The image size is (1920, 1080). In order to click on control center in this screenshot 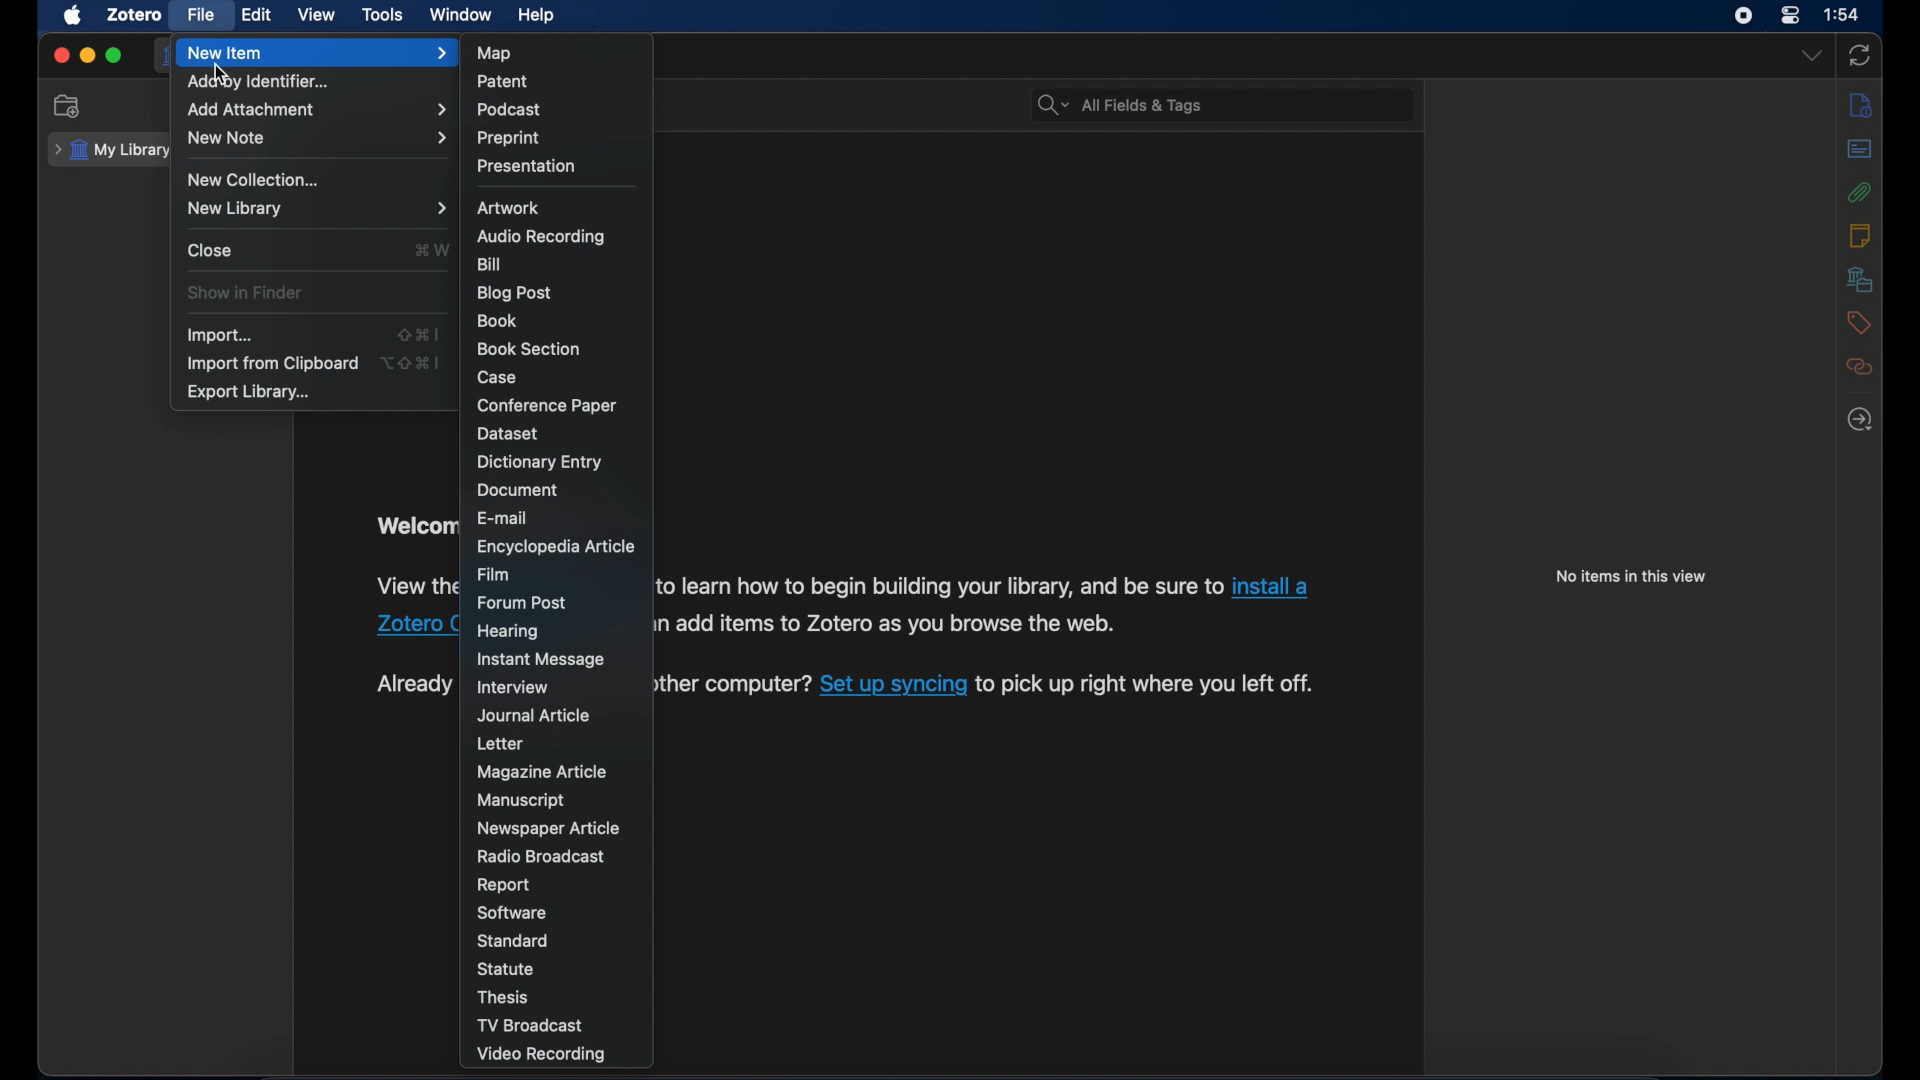, I will do `click(1789, 16)`.